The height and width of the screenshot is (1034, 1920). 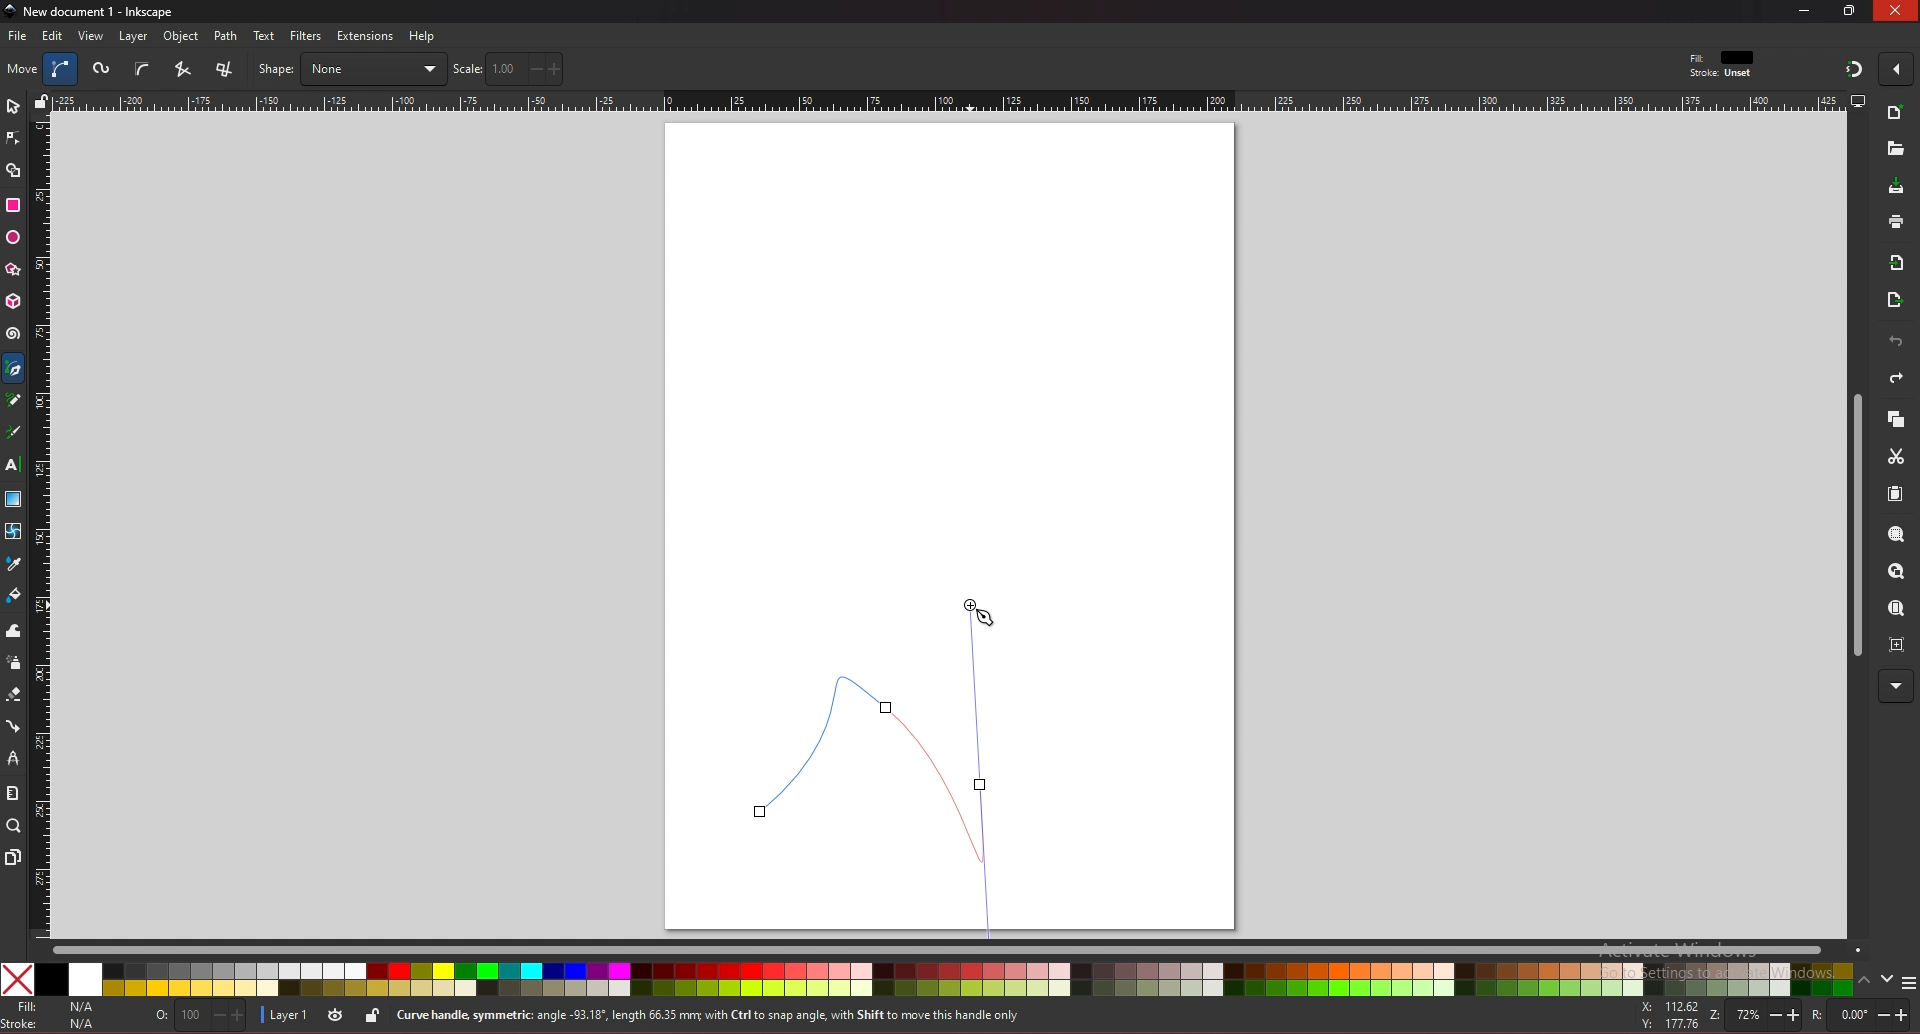 What do you see at coordinates (1901, 263) in the screenshot?
I see `import` at bounding box center [1901, 263].